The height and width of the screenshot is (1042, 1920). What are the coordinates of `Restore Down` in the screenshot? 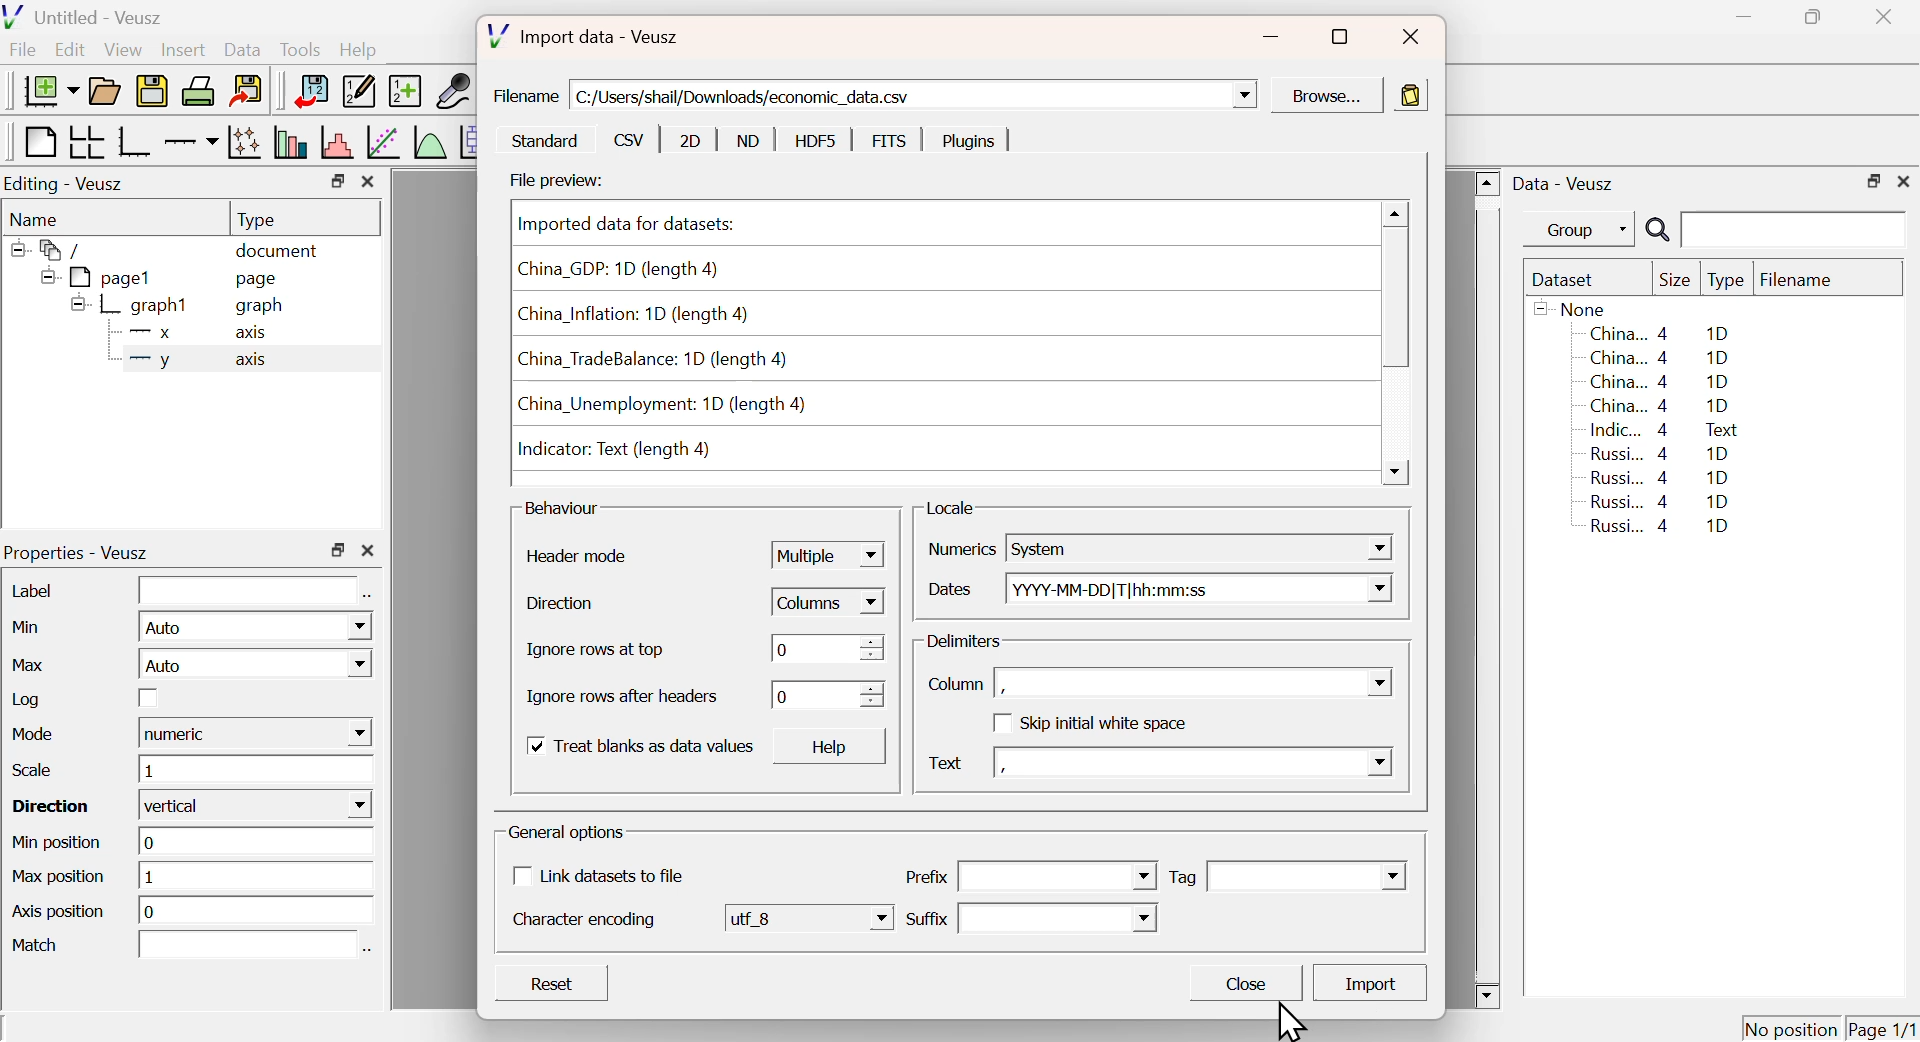 It's located at (337, 181).